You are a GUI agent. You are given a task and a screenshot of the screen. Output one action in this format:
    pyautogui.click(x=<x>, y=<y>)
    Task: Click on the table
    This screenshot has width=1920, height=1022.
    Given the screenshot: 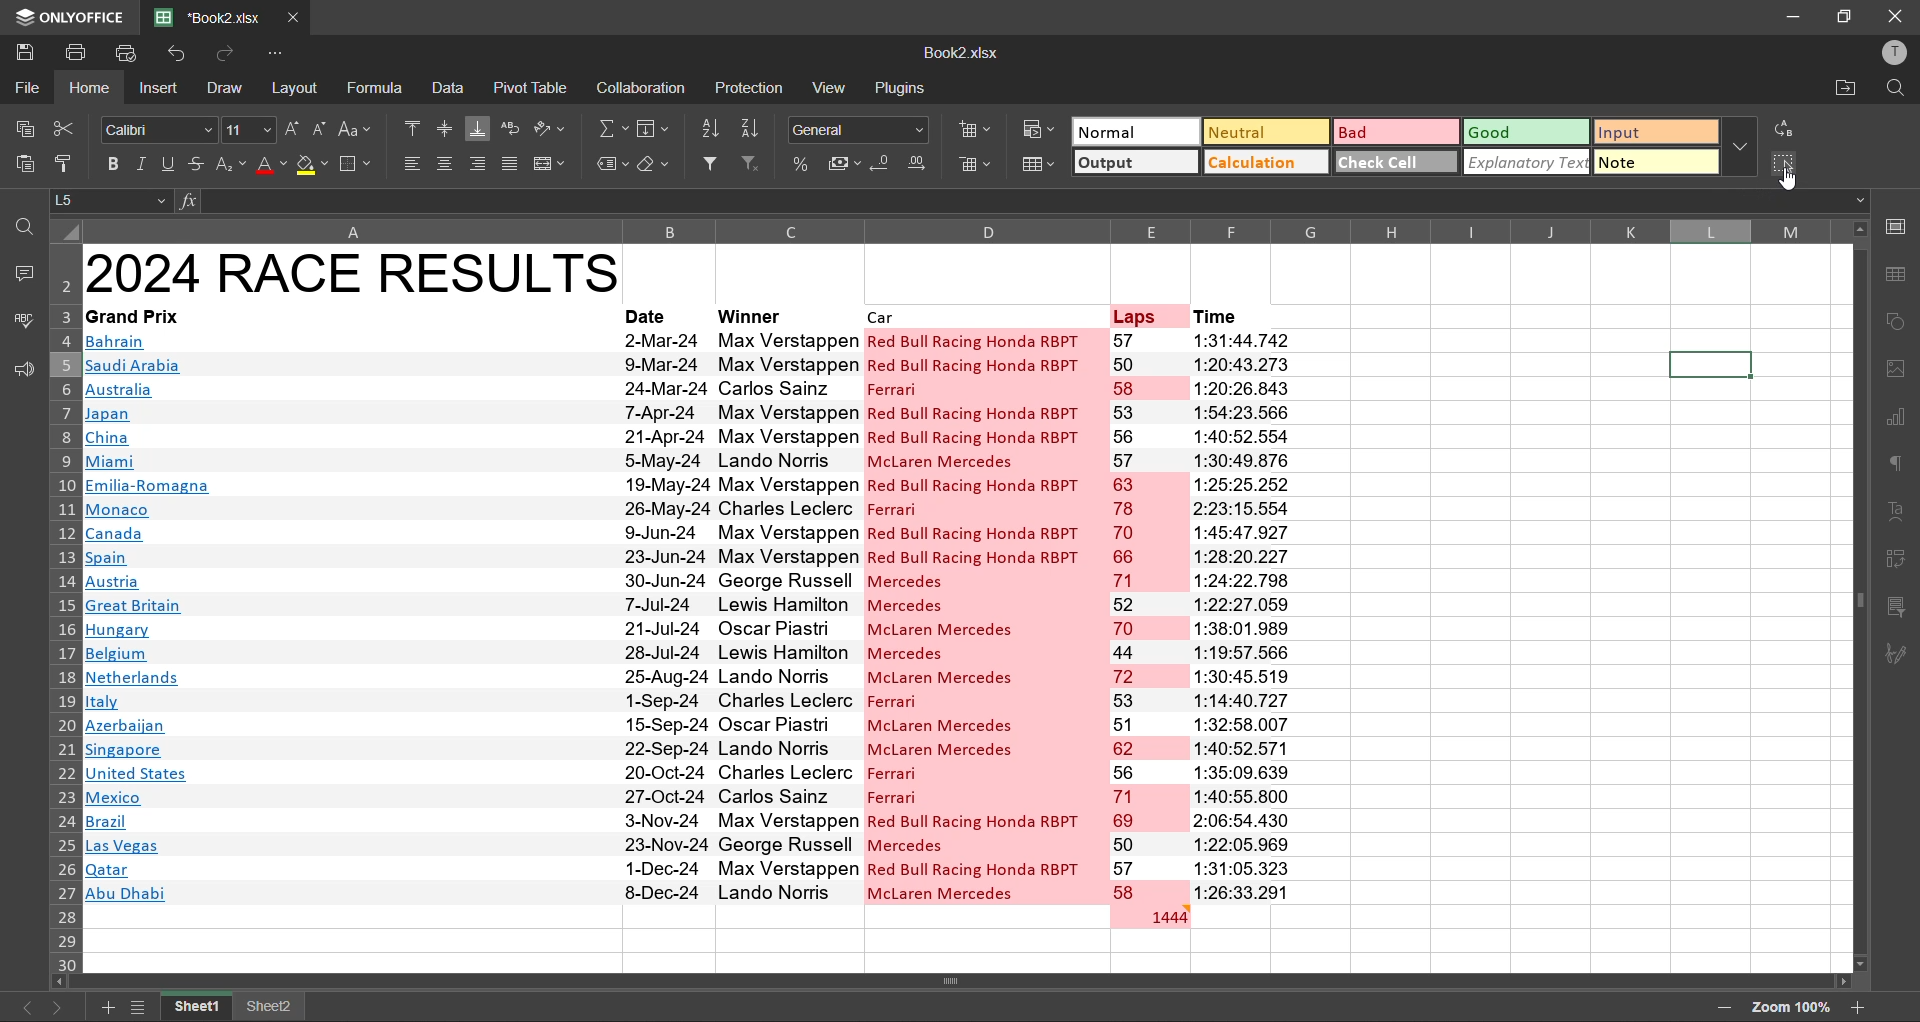 What is the action you would take?
    pyautogui.click(x=1895, y=275)
    